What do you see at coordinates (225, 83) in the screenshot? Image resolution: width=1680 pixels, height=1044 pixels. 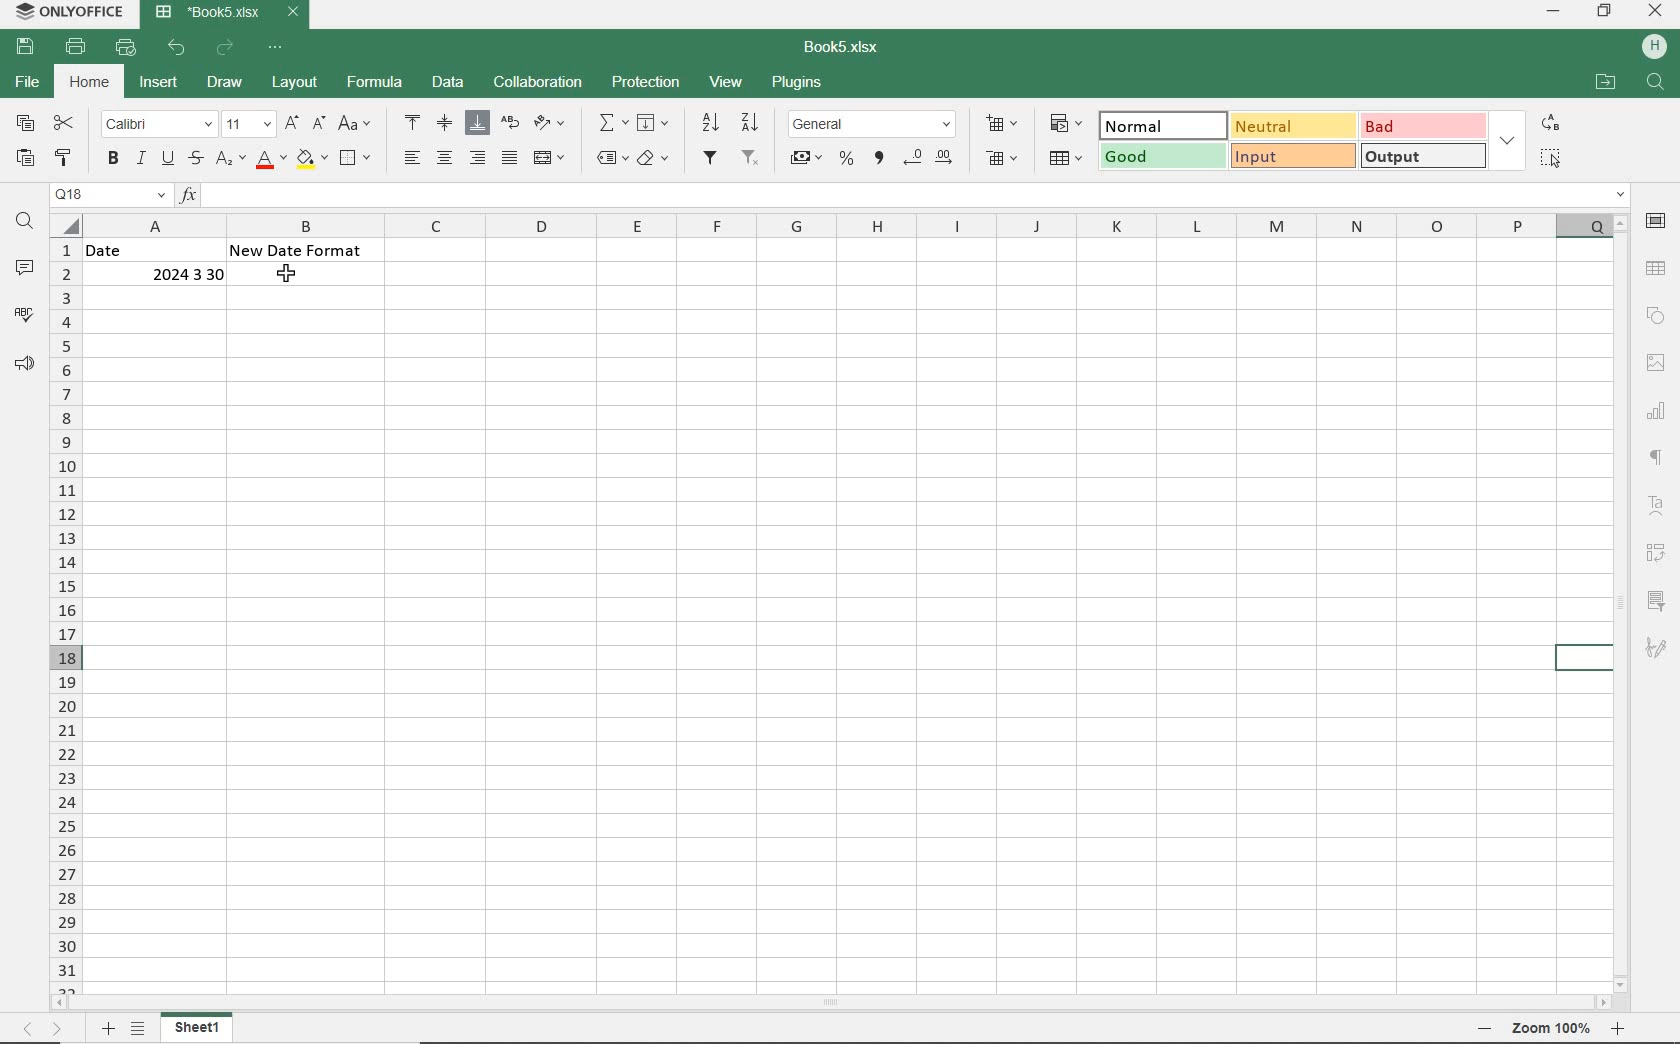 I see `SRAW` at bounding box center [225, 83].